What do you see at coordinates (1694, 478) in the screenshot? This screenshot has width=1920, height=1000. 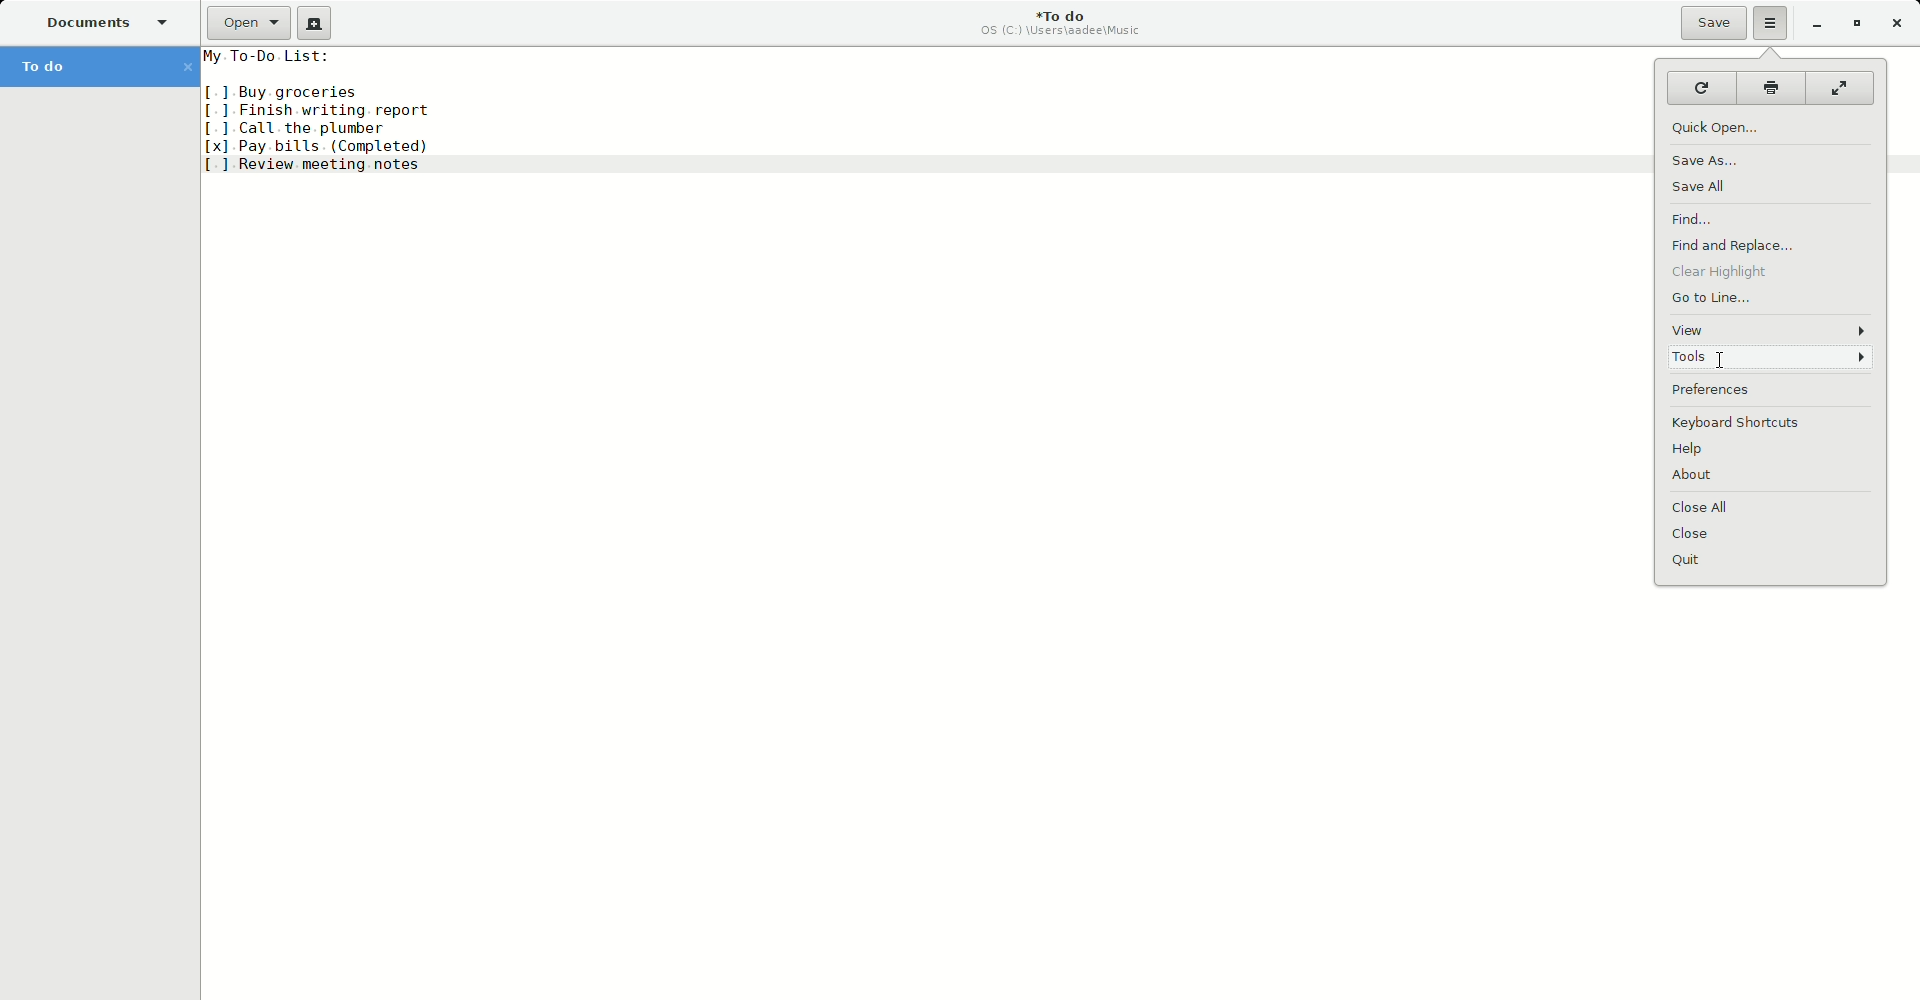 I see `About` at bounding box center [1694, 478].